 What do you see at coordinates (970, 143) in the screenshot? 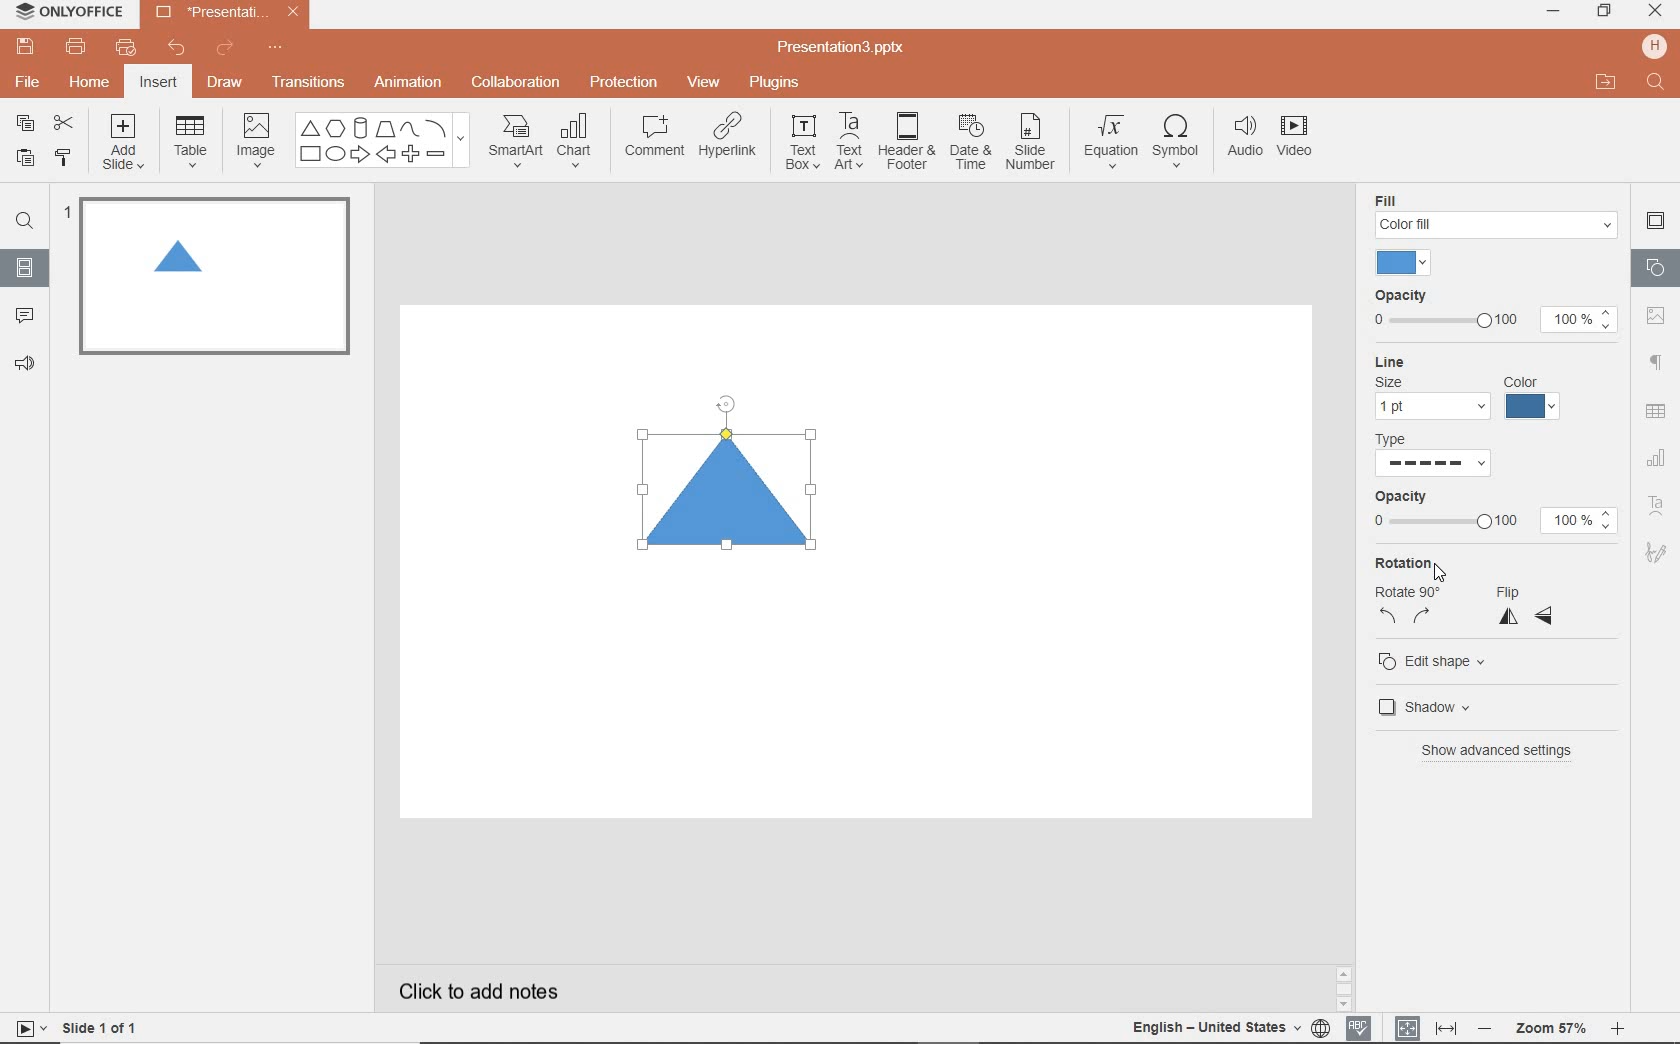
I see `DATE & TIME` at bounding box center [970, 143].